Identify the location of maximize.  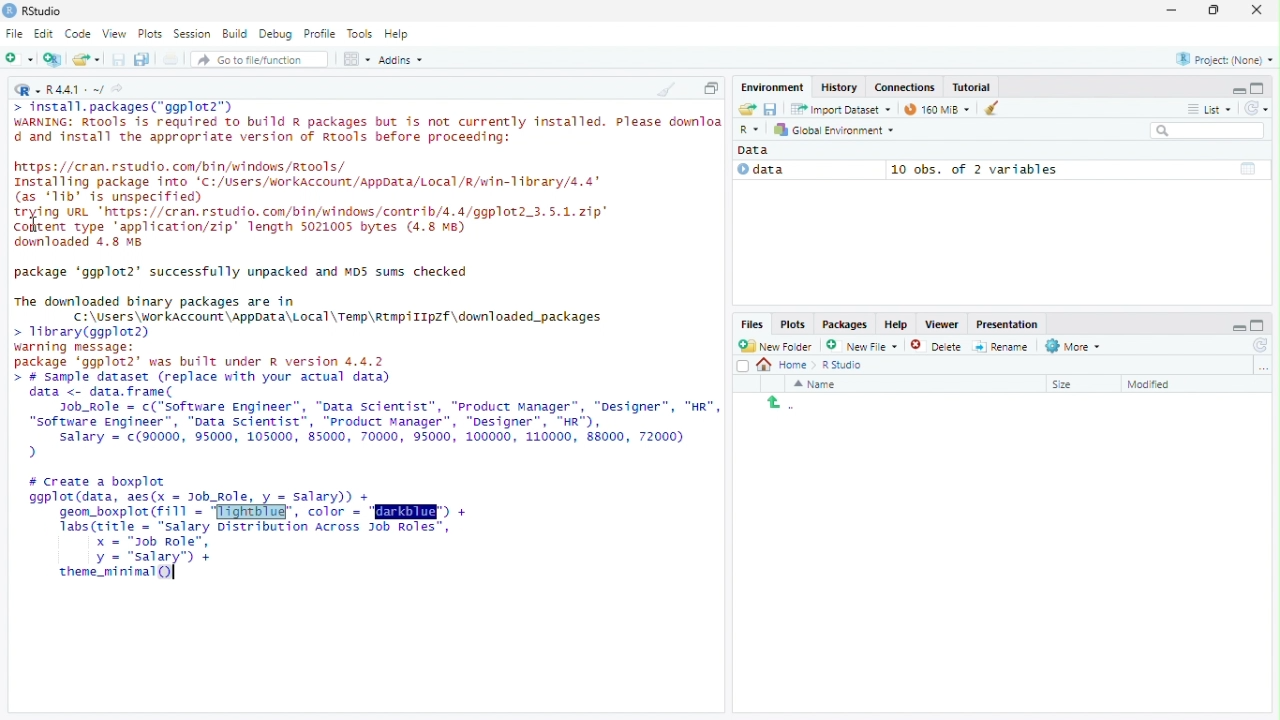
(1260, 88).